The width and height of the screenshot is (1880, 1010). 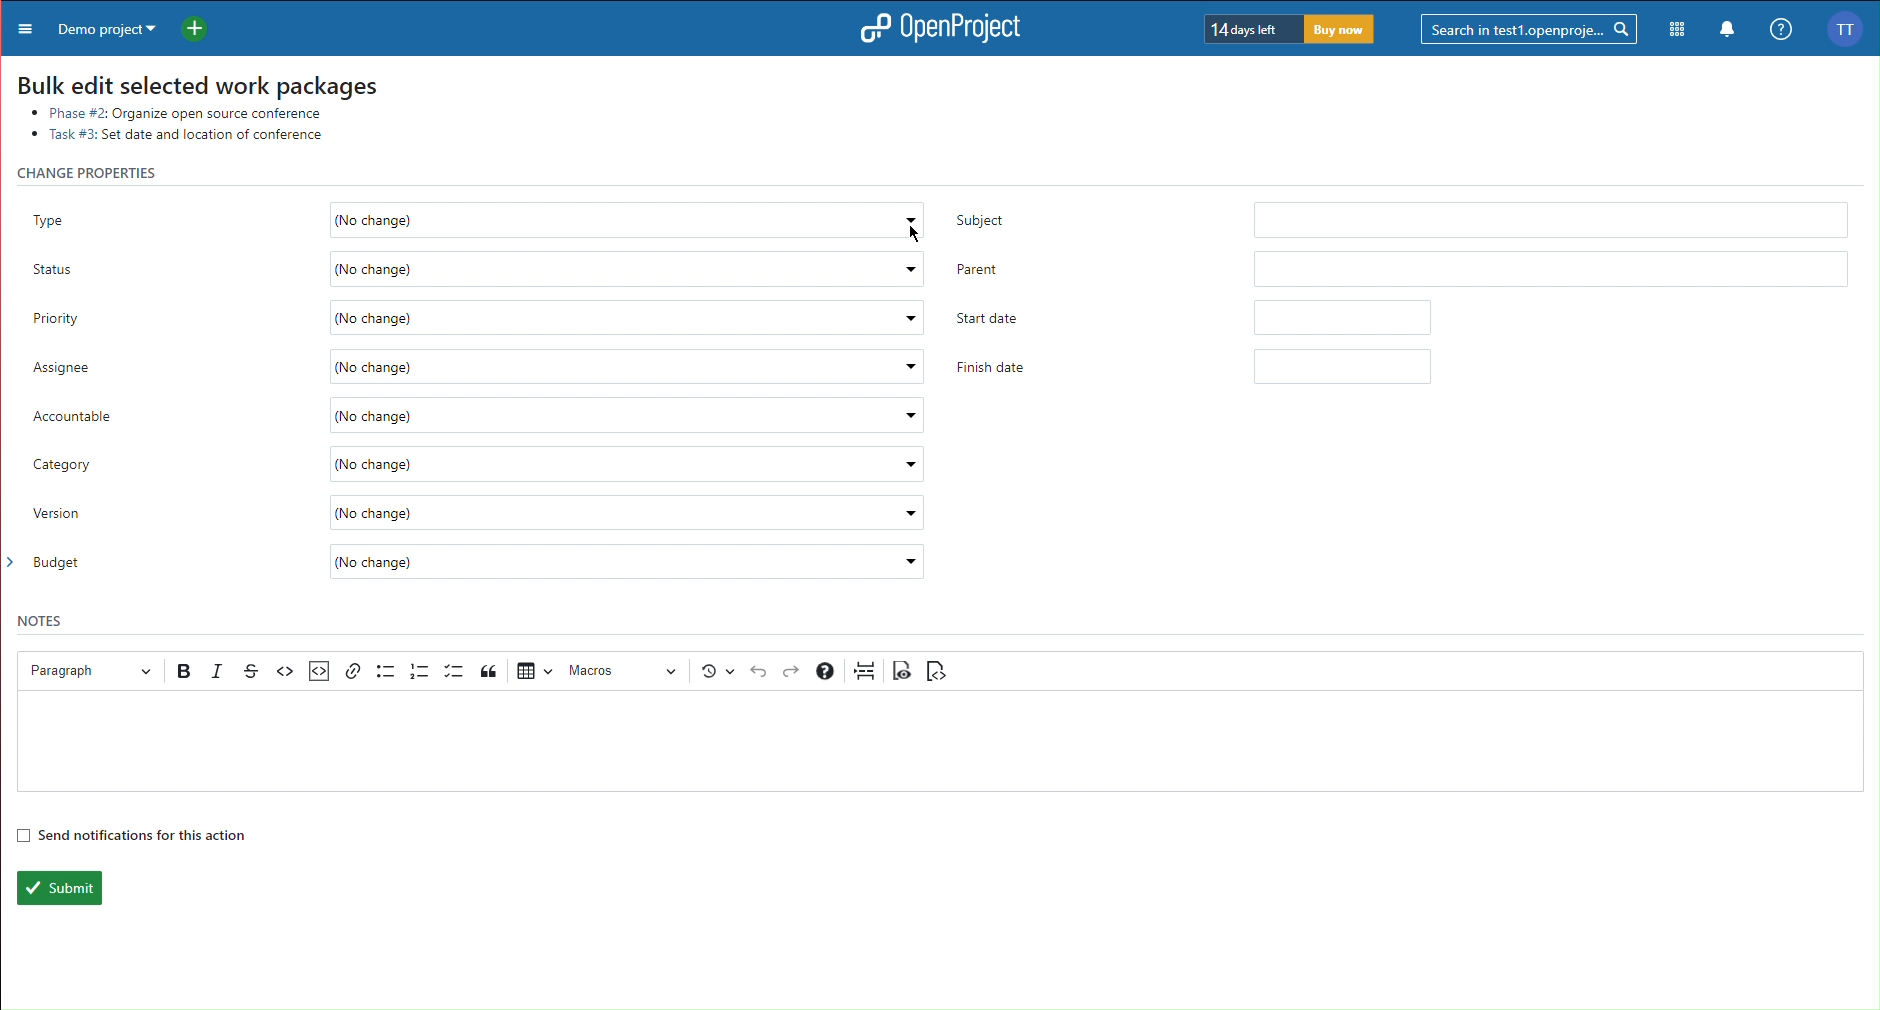 What do you see at coordinates (474, 212) in the screenshot?
I see `Type` at bounding box center [474, 212].